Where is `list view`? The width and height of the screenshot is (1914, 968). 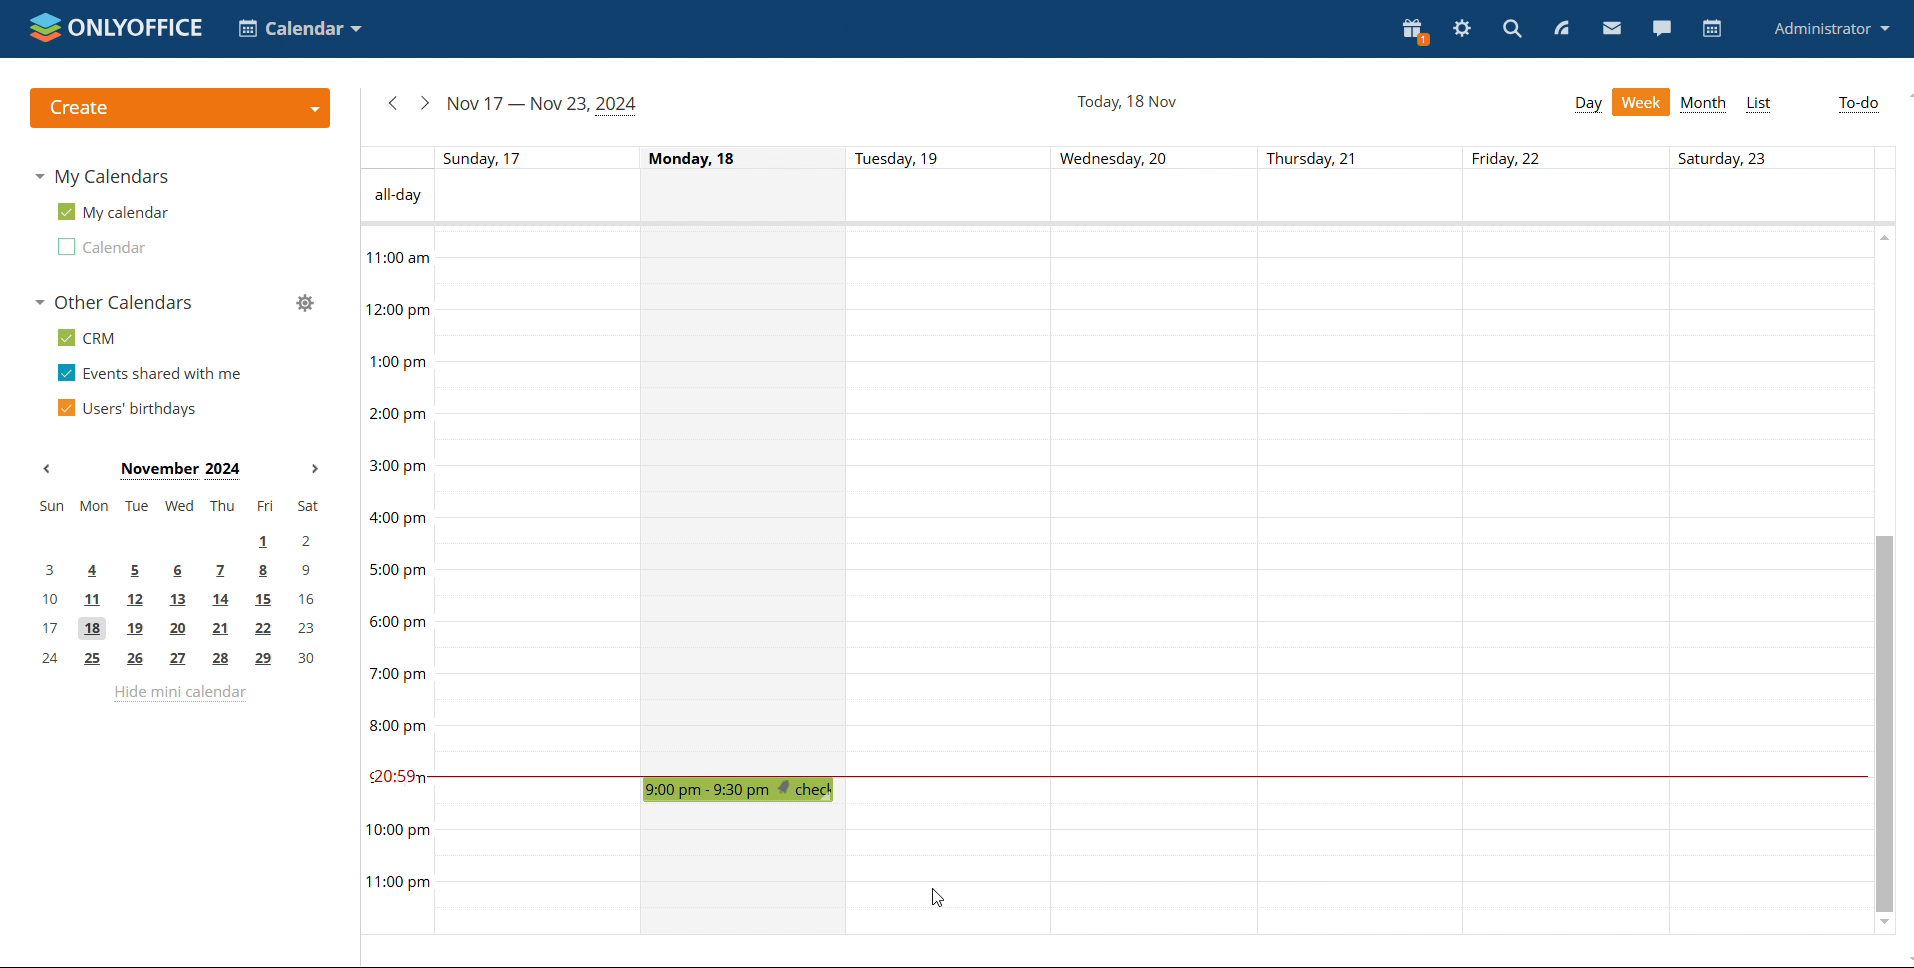
list view is located at coordinates (1758, 104).